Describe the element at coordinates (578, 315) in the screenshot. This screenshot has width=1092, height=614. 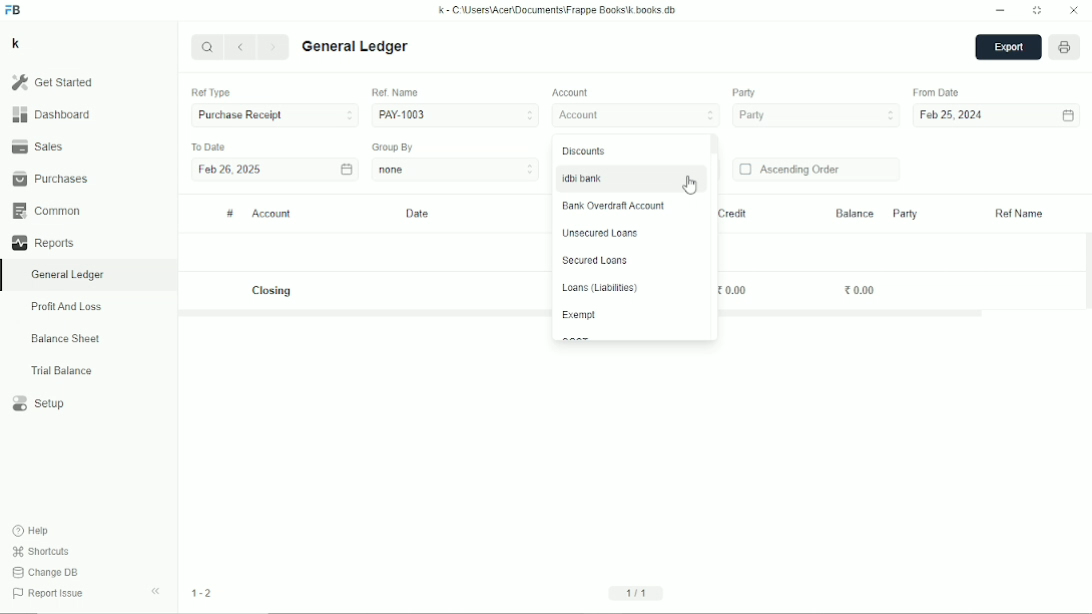
I see `Exempt` at that location.